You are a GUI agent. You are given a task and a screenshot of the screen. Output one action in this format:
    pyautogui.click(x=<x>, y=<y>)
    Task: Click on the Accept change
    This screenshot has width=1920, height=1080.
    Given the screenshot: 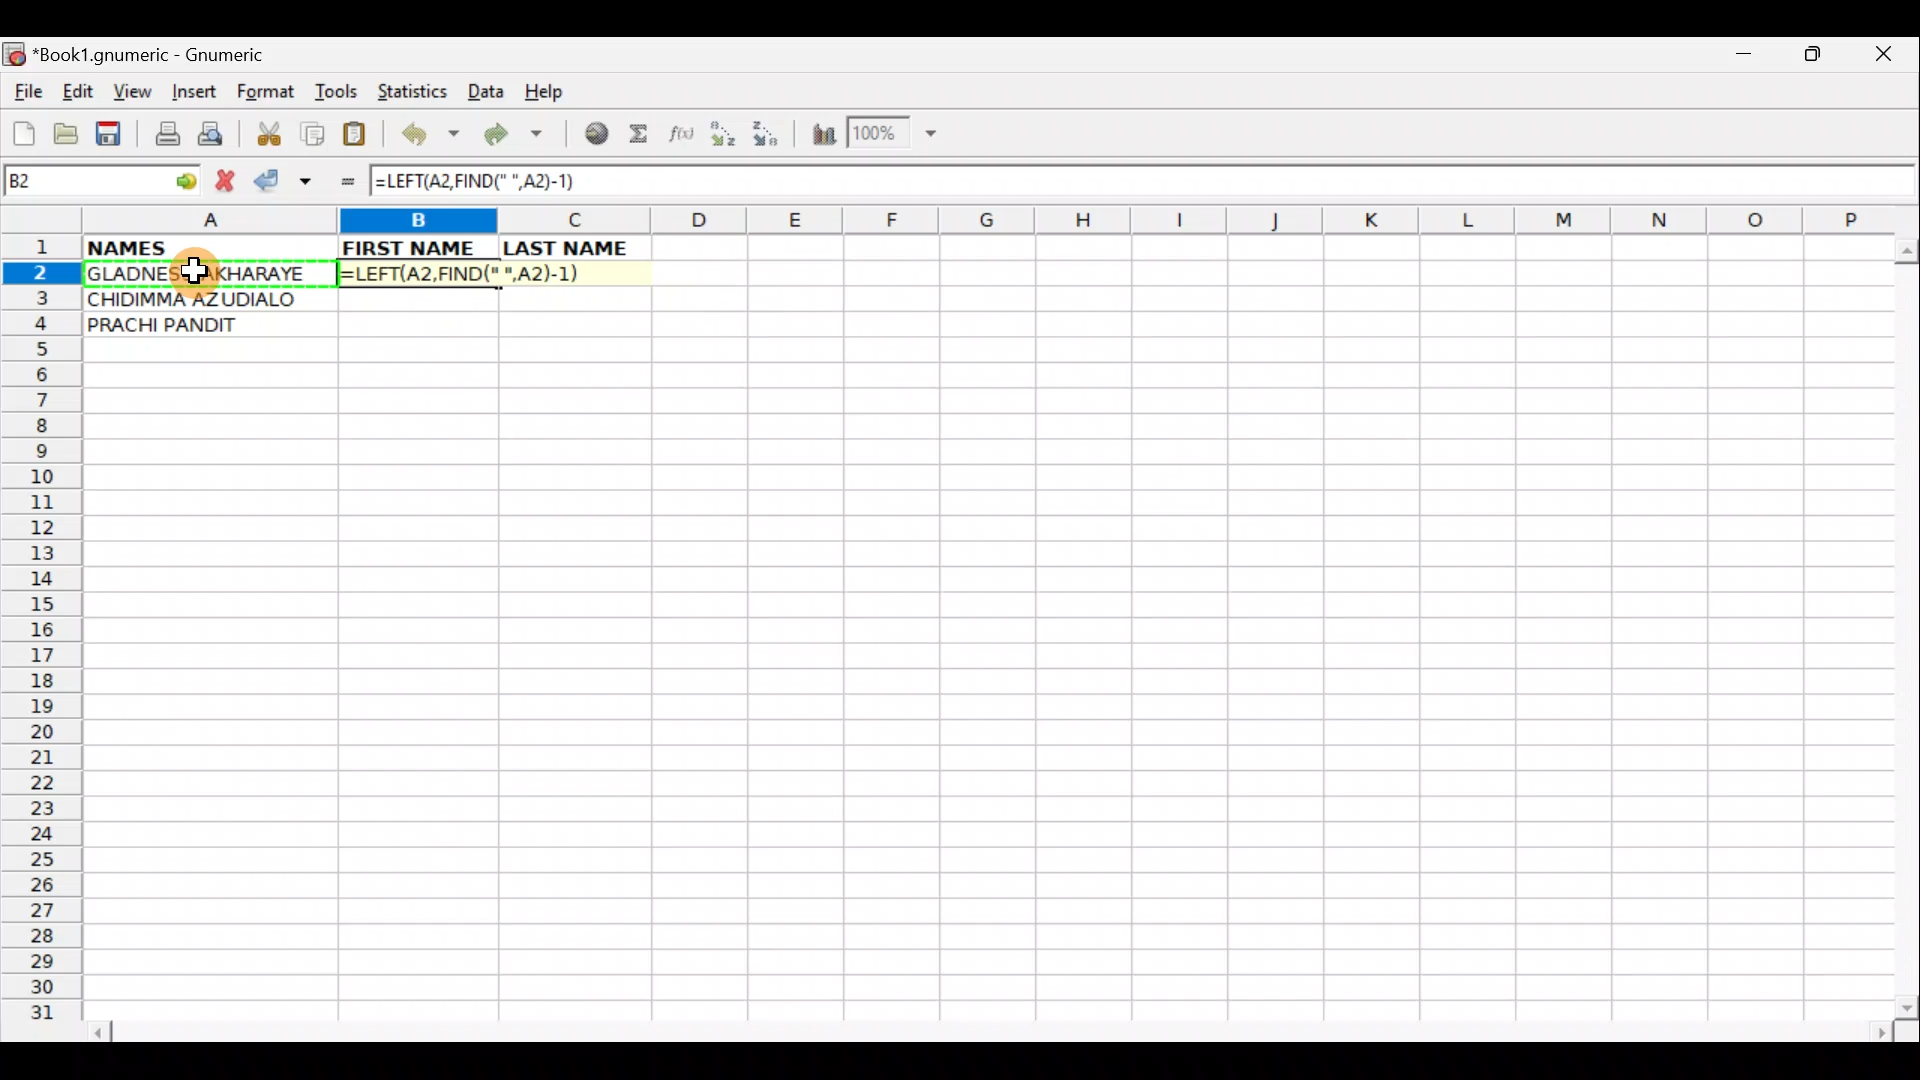 What is the action you would take?
    pyautogui.click(x=286, y=181)
    